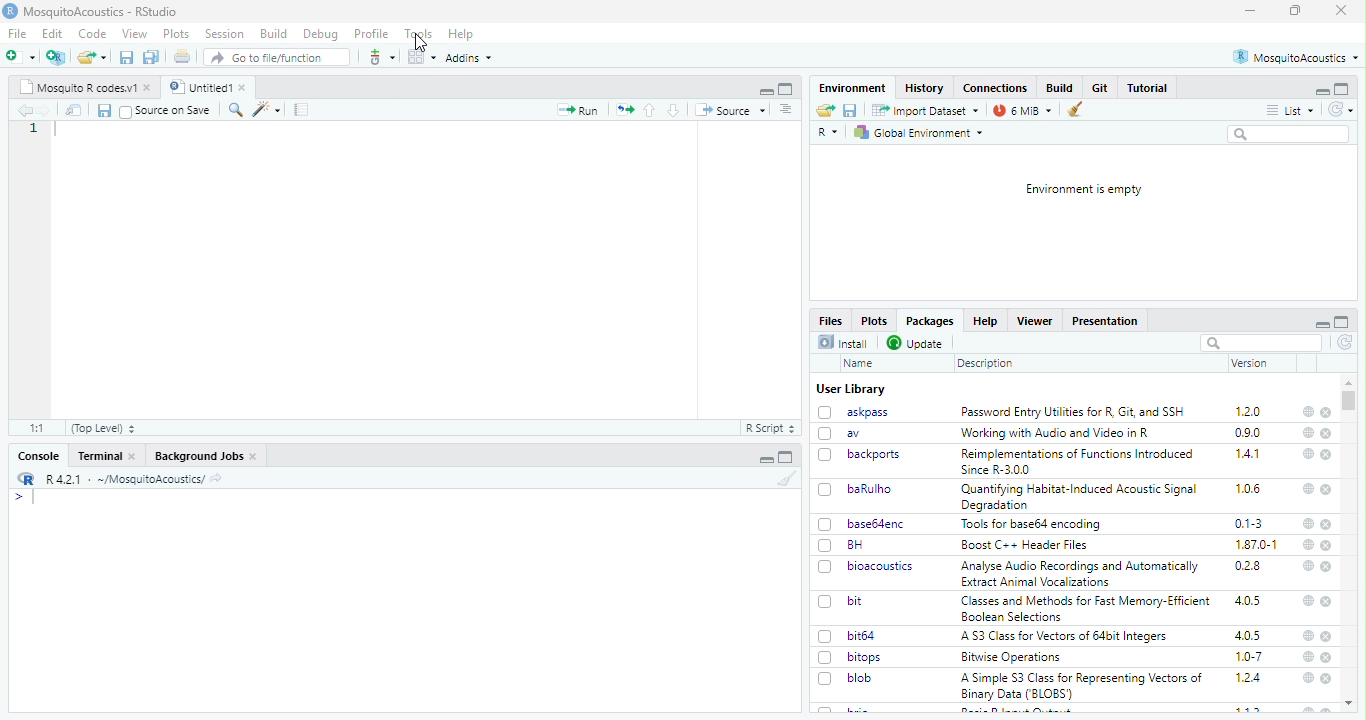 The height and width of the screenshot is (720, 1366). I want to click on (Top Level), so click(104, 429).